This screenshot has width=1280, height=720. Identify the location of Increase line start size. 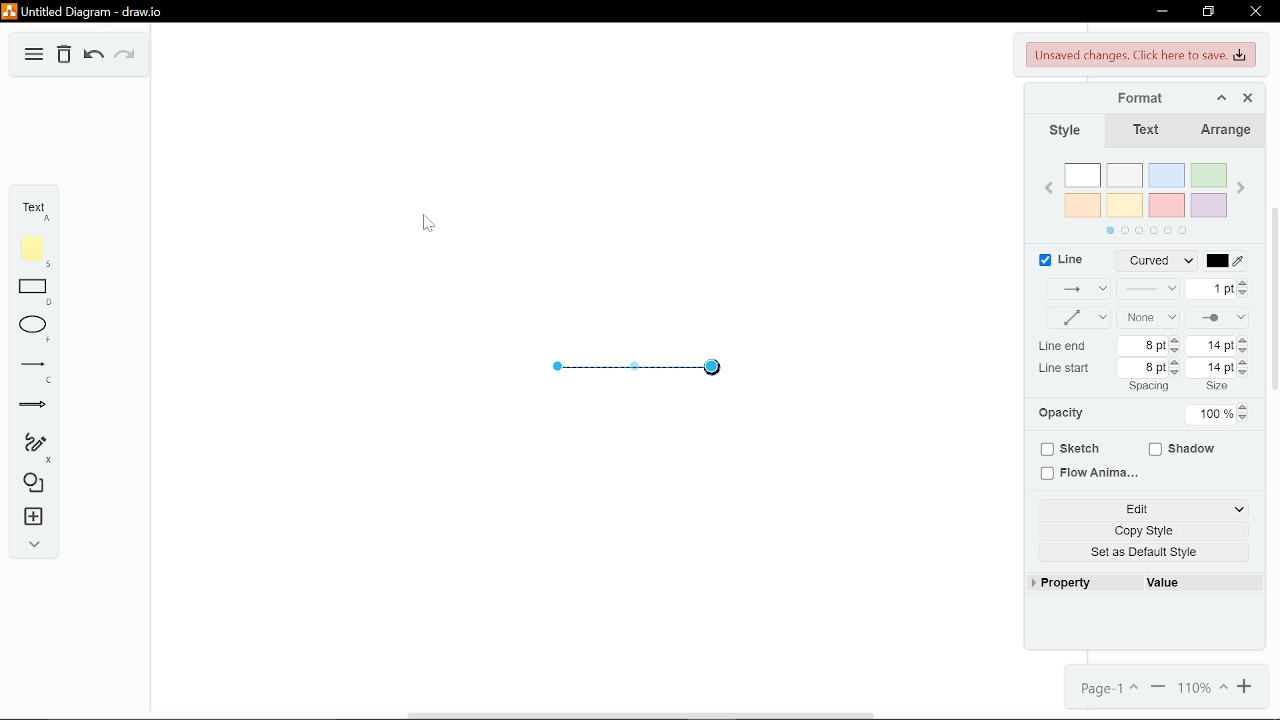
(1245, 361).